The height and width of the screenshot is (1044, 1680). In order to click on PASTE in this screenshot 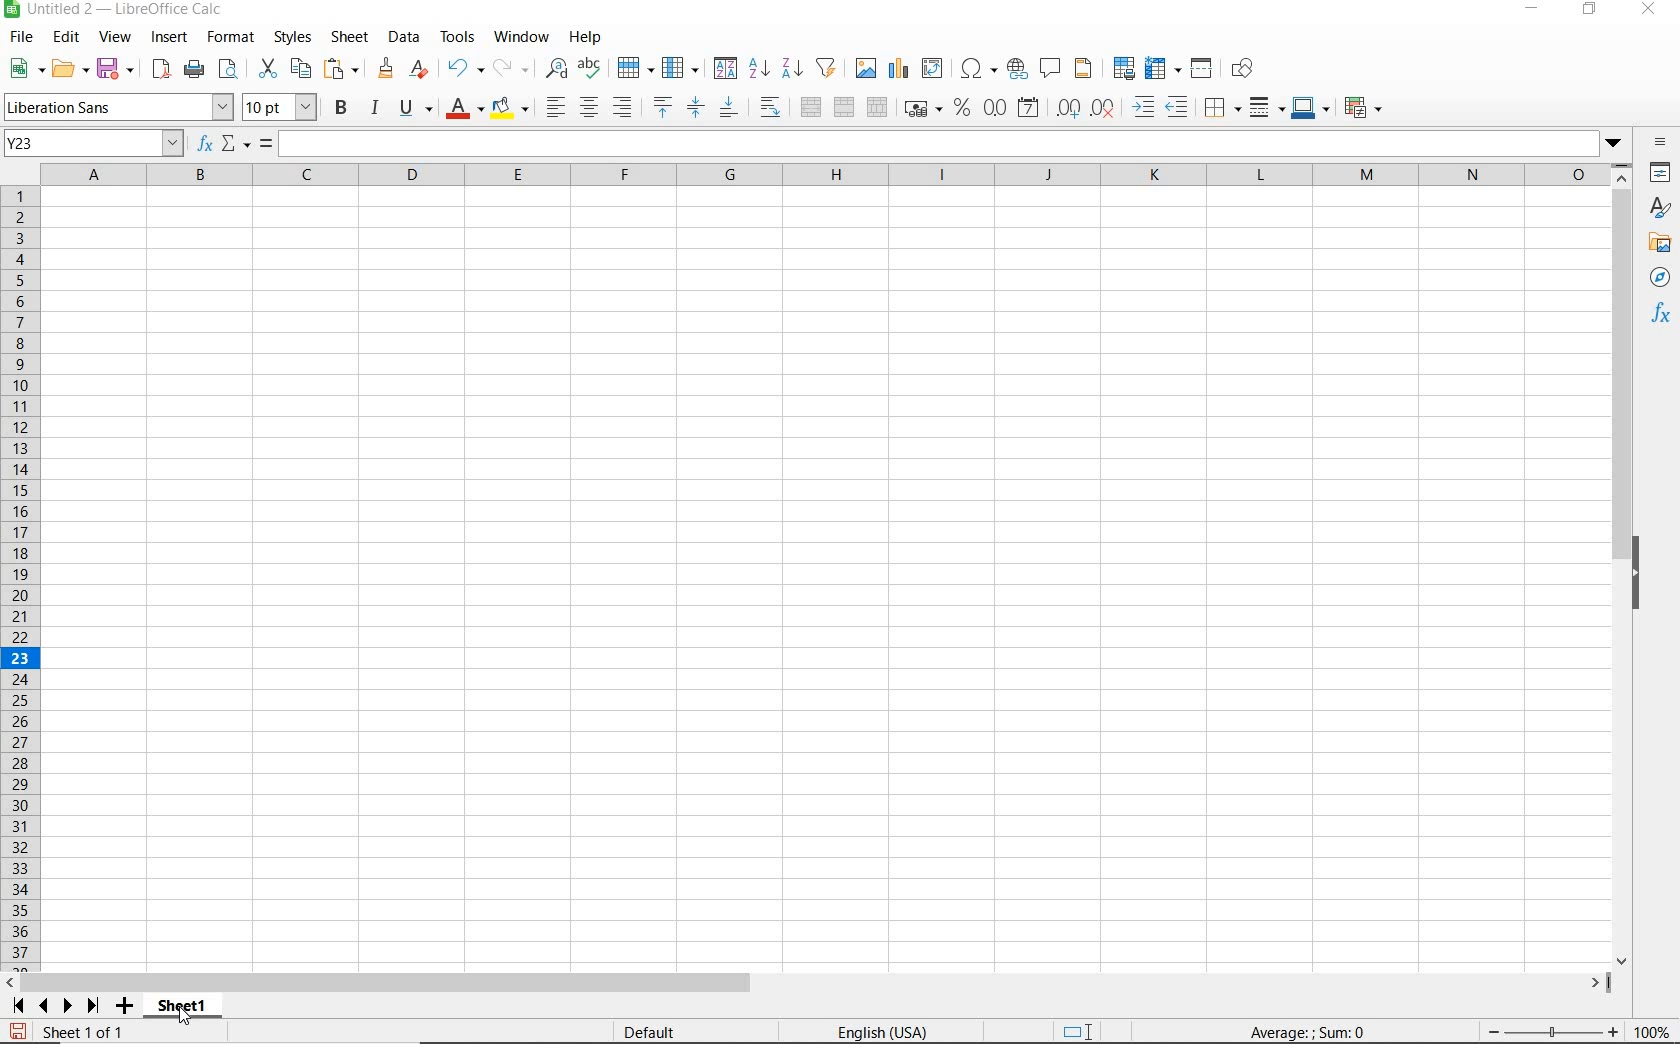, I will do `click(342, 69)`.